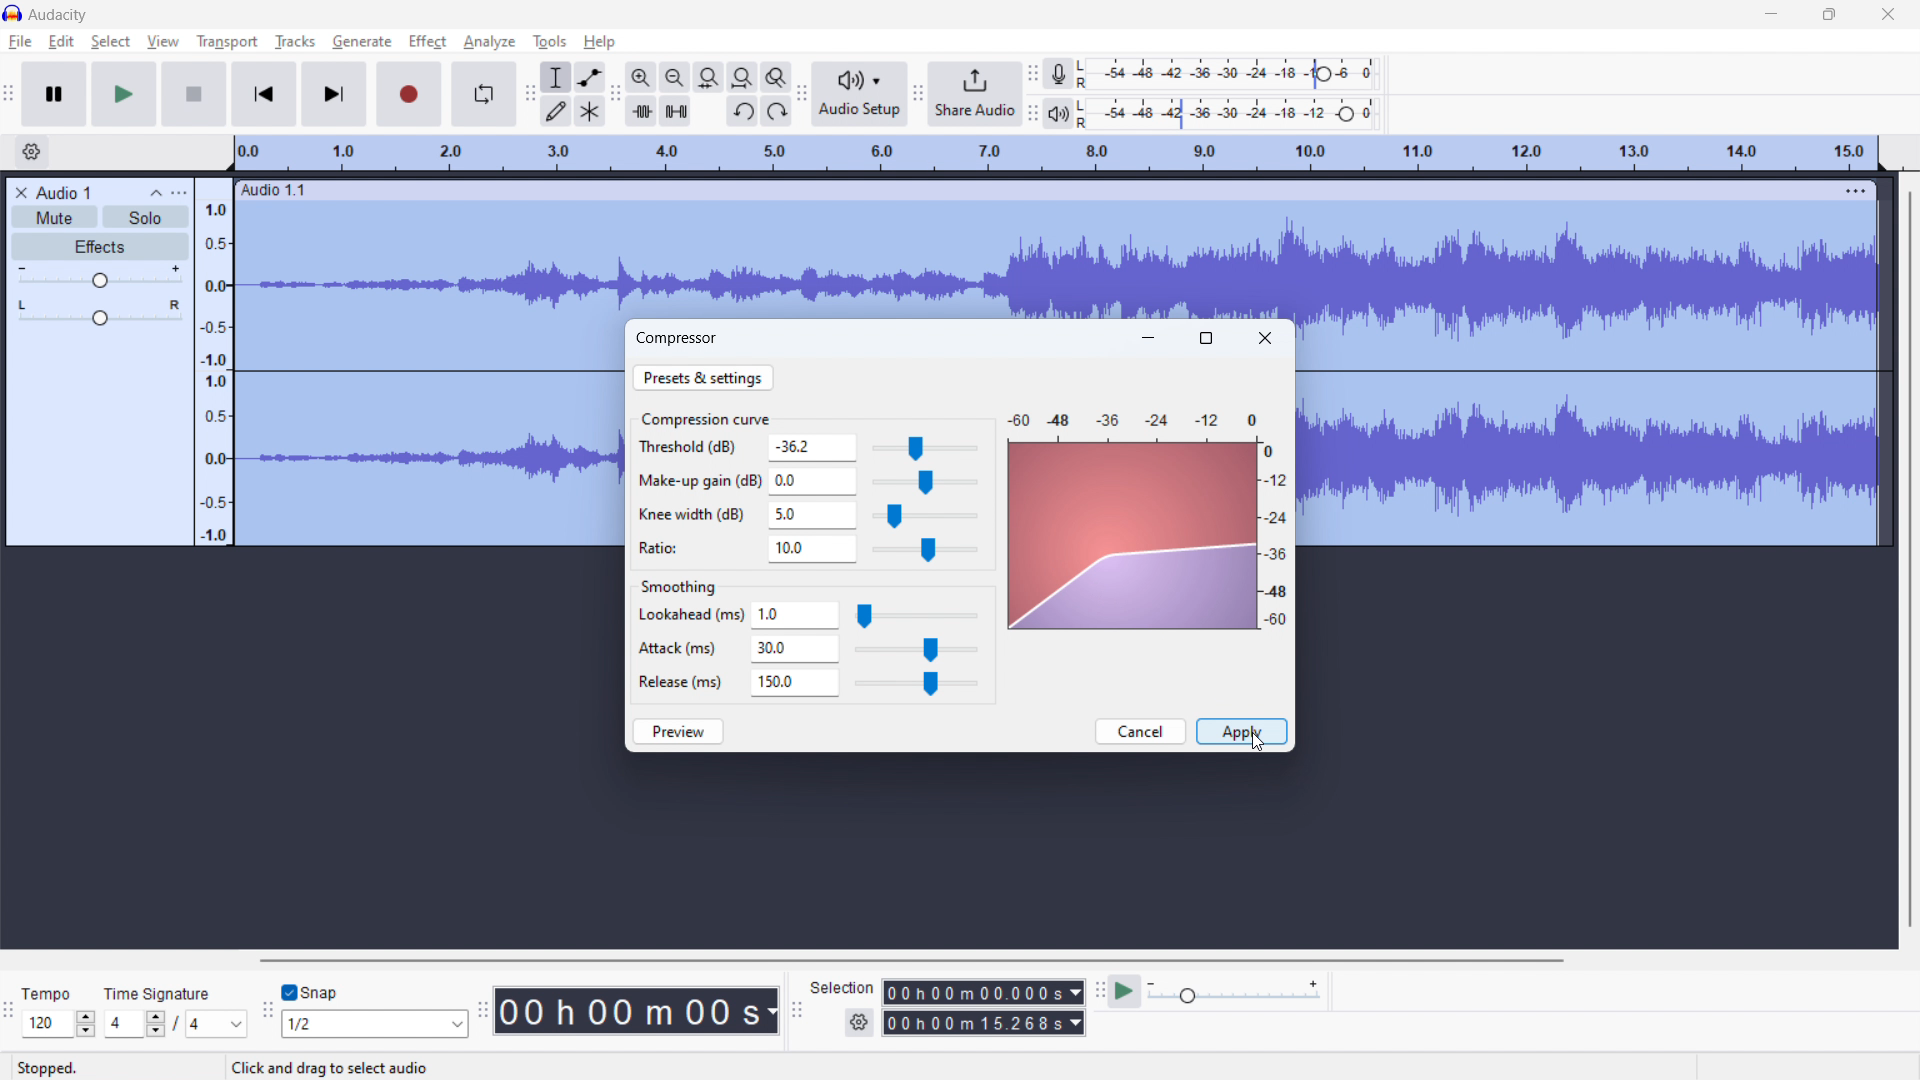 This screenshot has height=1080, width=1920. I want to click on share audio toolbar, so click(918, 93).